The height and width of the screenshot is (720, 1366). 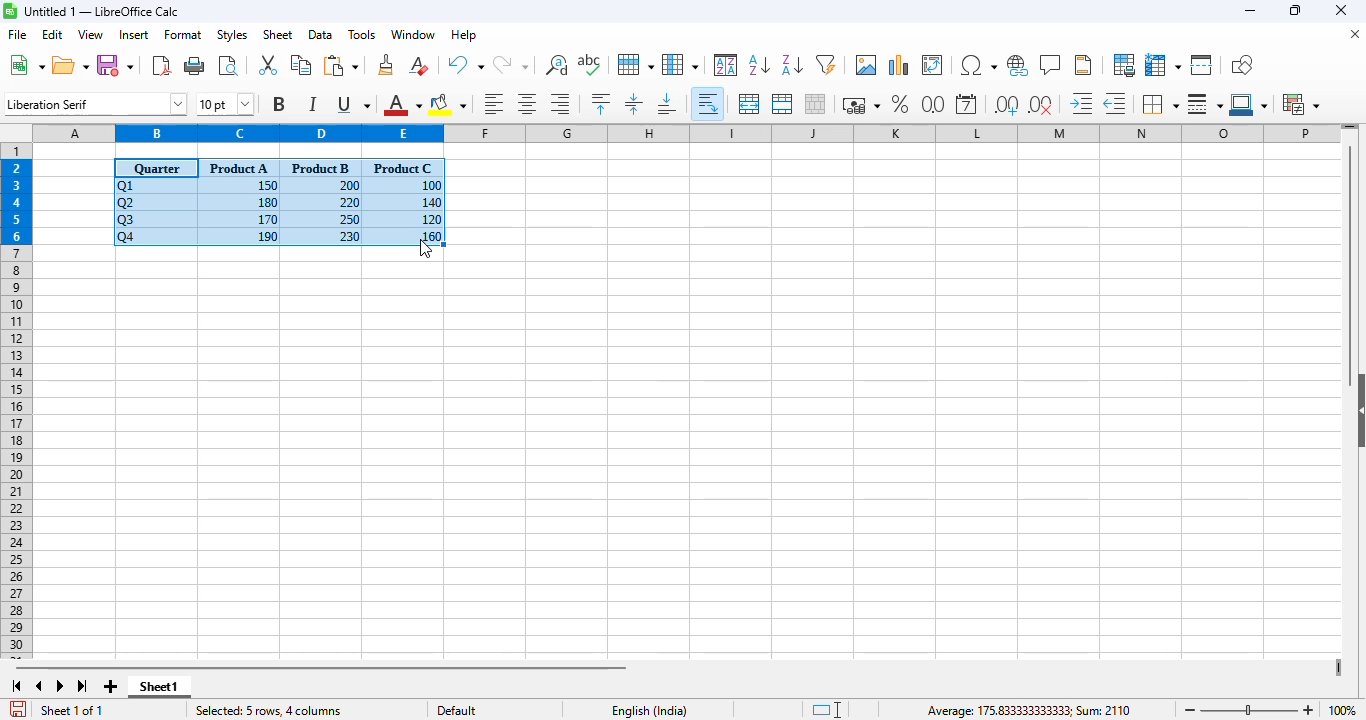 What do you see at coordinates (1297, 11) in the screenshot?
I see `maximize` at bounding box center [1297, 11].